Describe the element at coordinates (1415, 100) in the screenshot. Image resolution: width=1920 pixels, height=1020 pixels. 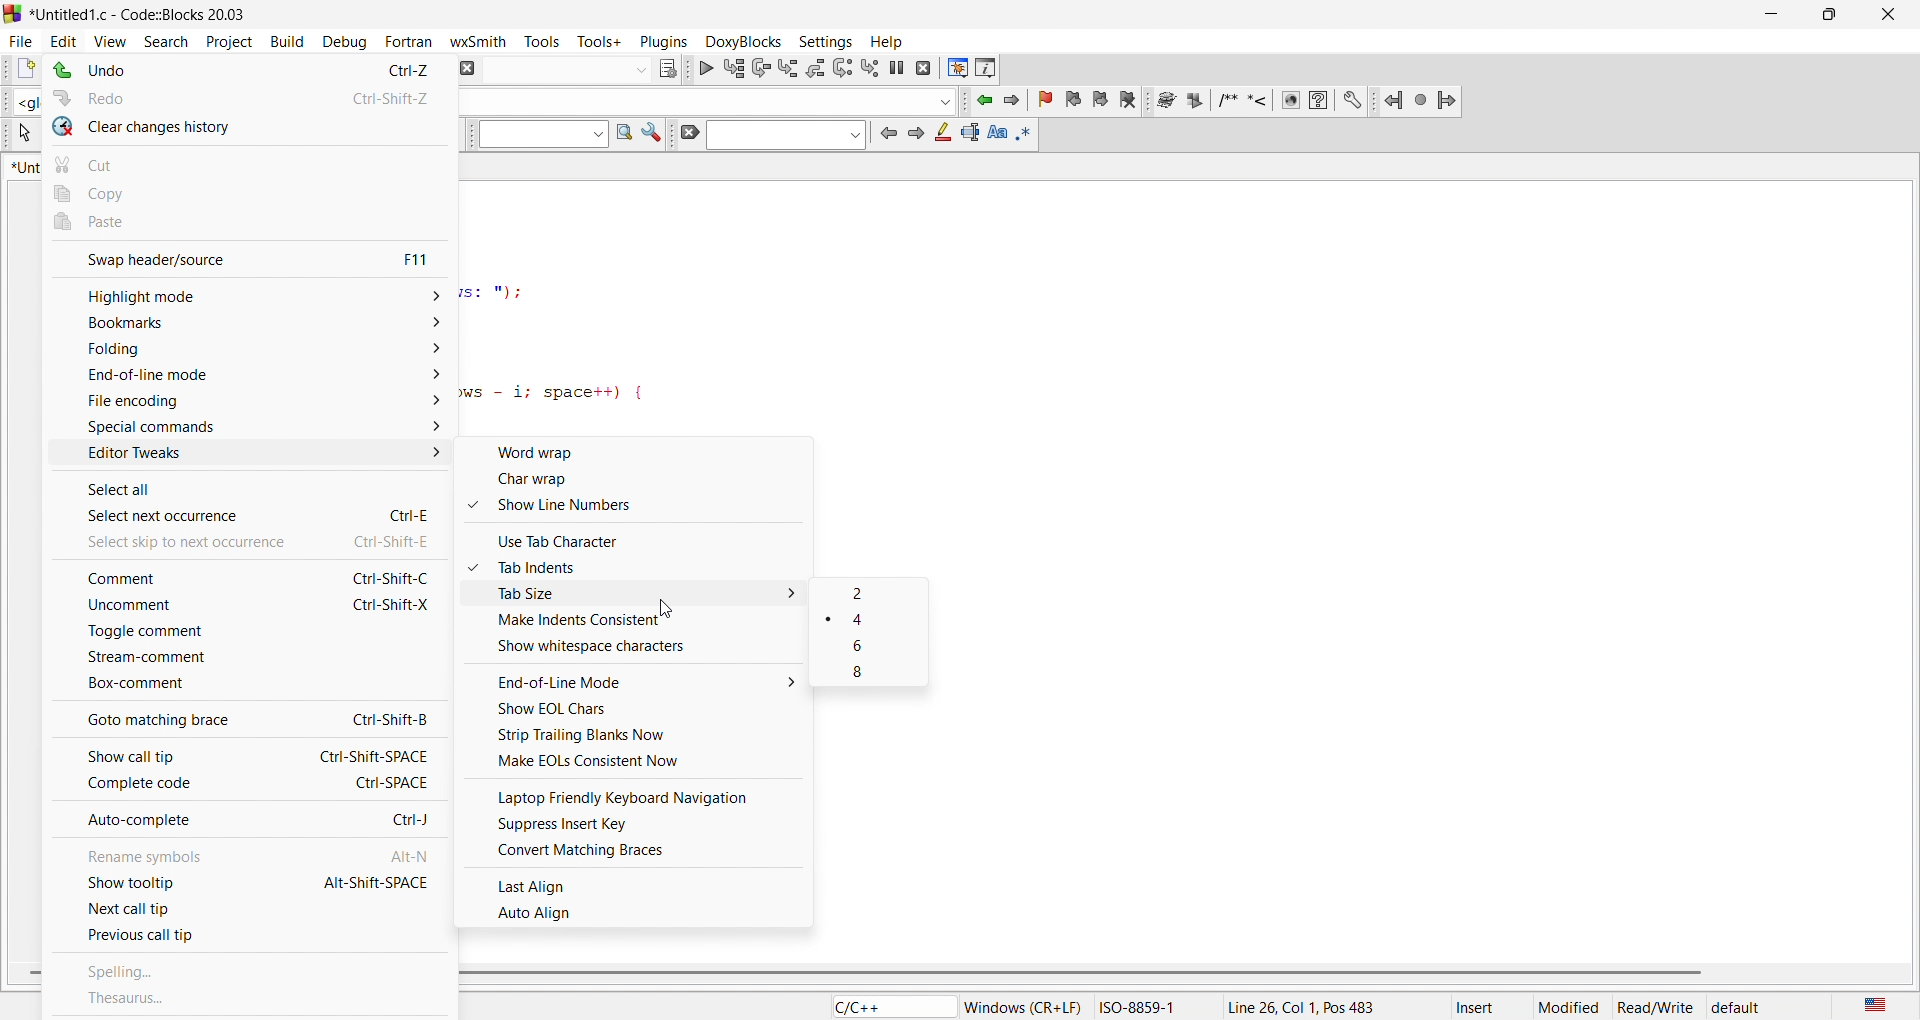
I see `jump icon` at that location.